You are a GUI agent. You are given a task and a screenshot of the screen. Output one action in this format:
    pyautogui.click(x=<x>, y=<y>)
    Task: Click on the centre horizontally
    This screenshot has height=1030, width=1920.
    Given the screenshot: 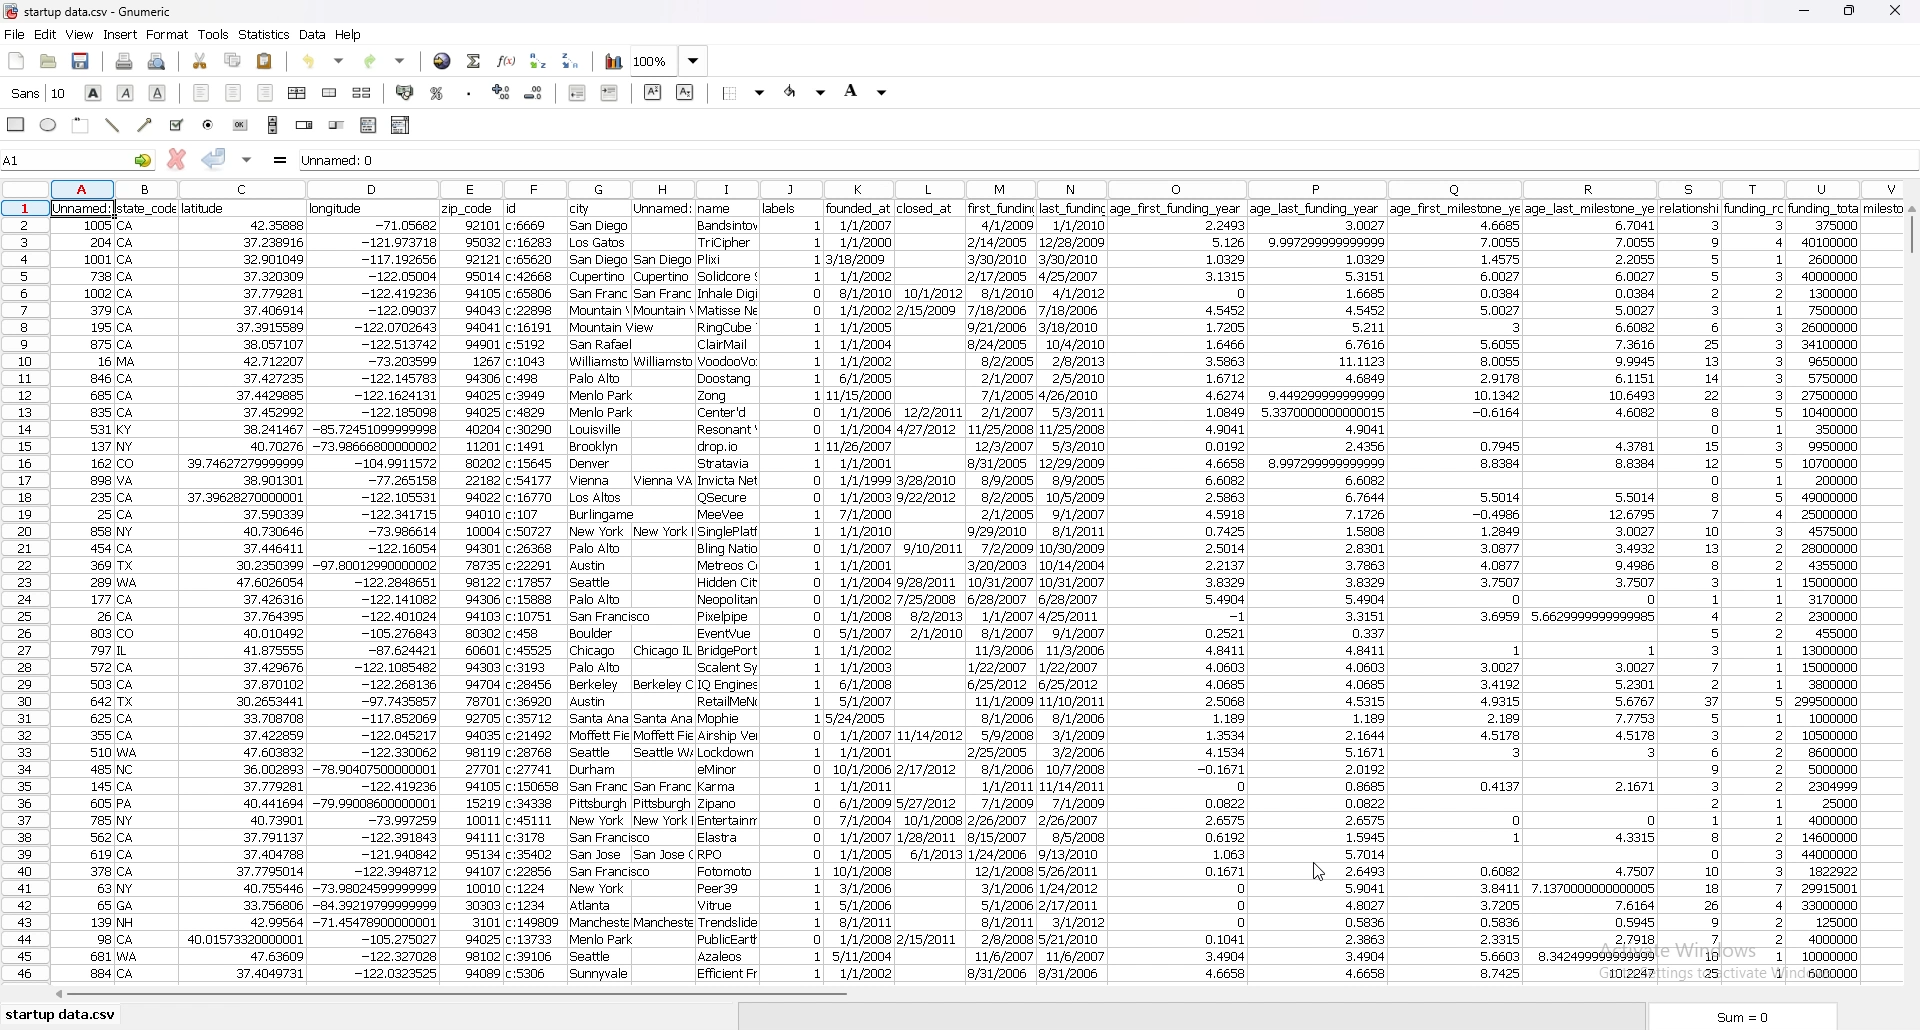 What is the action you would take?
    pyautogui.click(x=297, y=93)
    